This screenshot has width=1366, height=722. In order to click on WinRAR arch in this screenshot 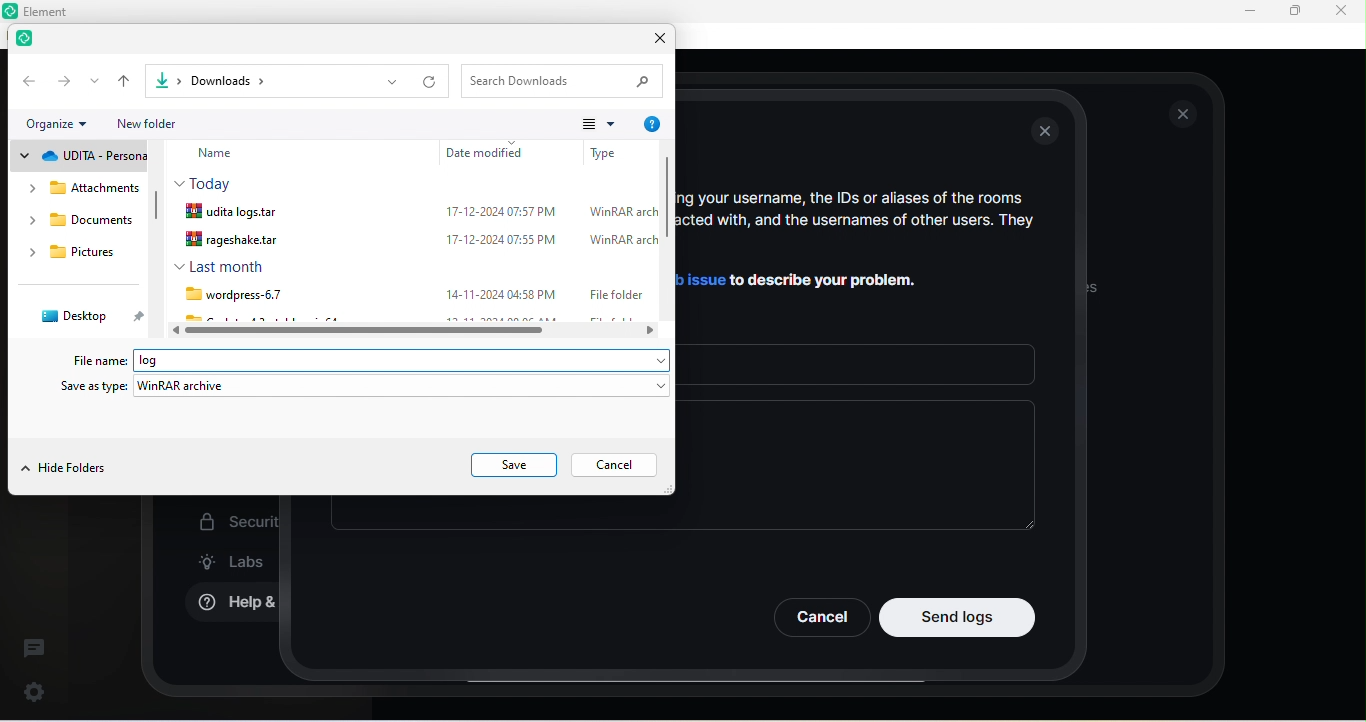, I will do `click(623, 241)`.